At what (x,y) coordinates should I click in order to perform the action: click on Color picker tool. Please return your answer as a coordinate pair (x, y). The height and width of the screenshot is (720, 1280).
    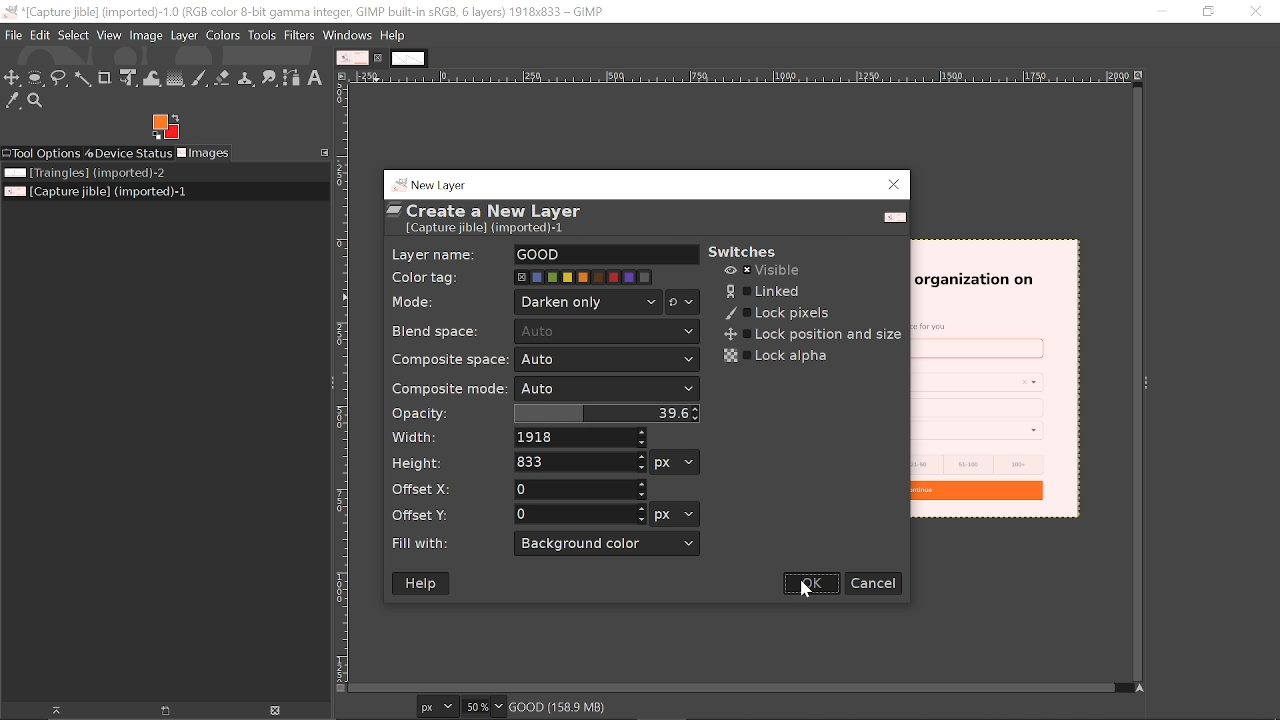
    Looking at the image, I should click on (11, 101).